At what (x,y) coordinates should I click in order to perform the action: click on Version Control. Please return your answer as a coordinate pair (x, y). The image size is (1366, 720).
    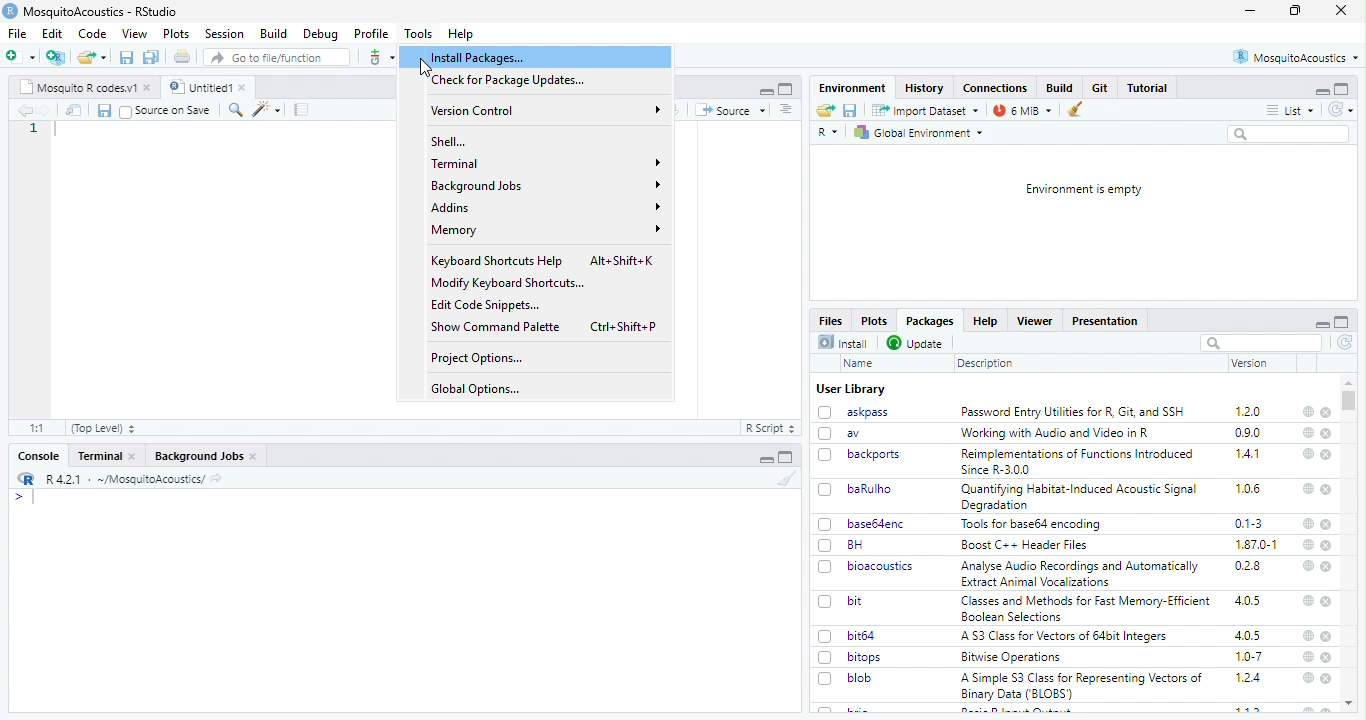
    Looking at the image, I should click on (548, 110).